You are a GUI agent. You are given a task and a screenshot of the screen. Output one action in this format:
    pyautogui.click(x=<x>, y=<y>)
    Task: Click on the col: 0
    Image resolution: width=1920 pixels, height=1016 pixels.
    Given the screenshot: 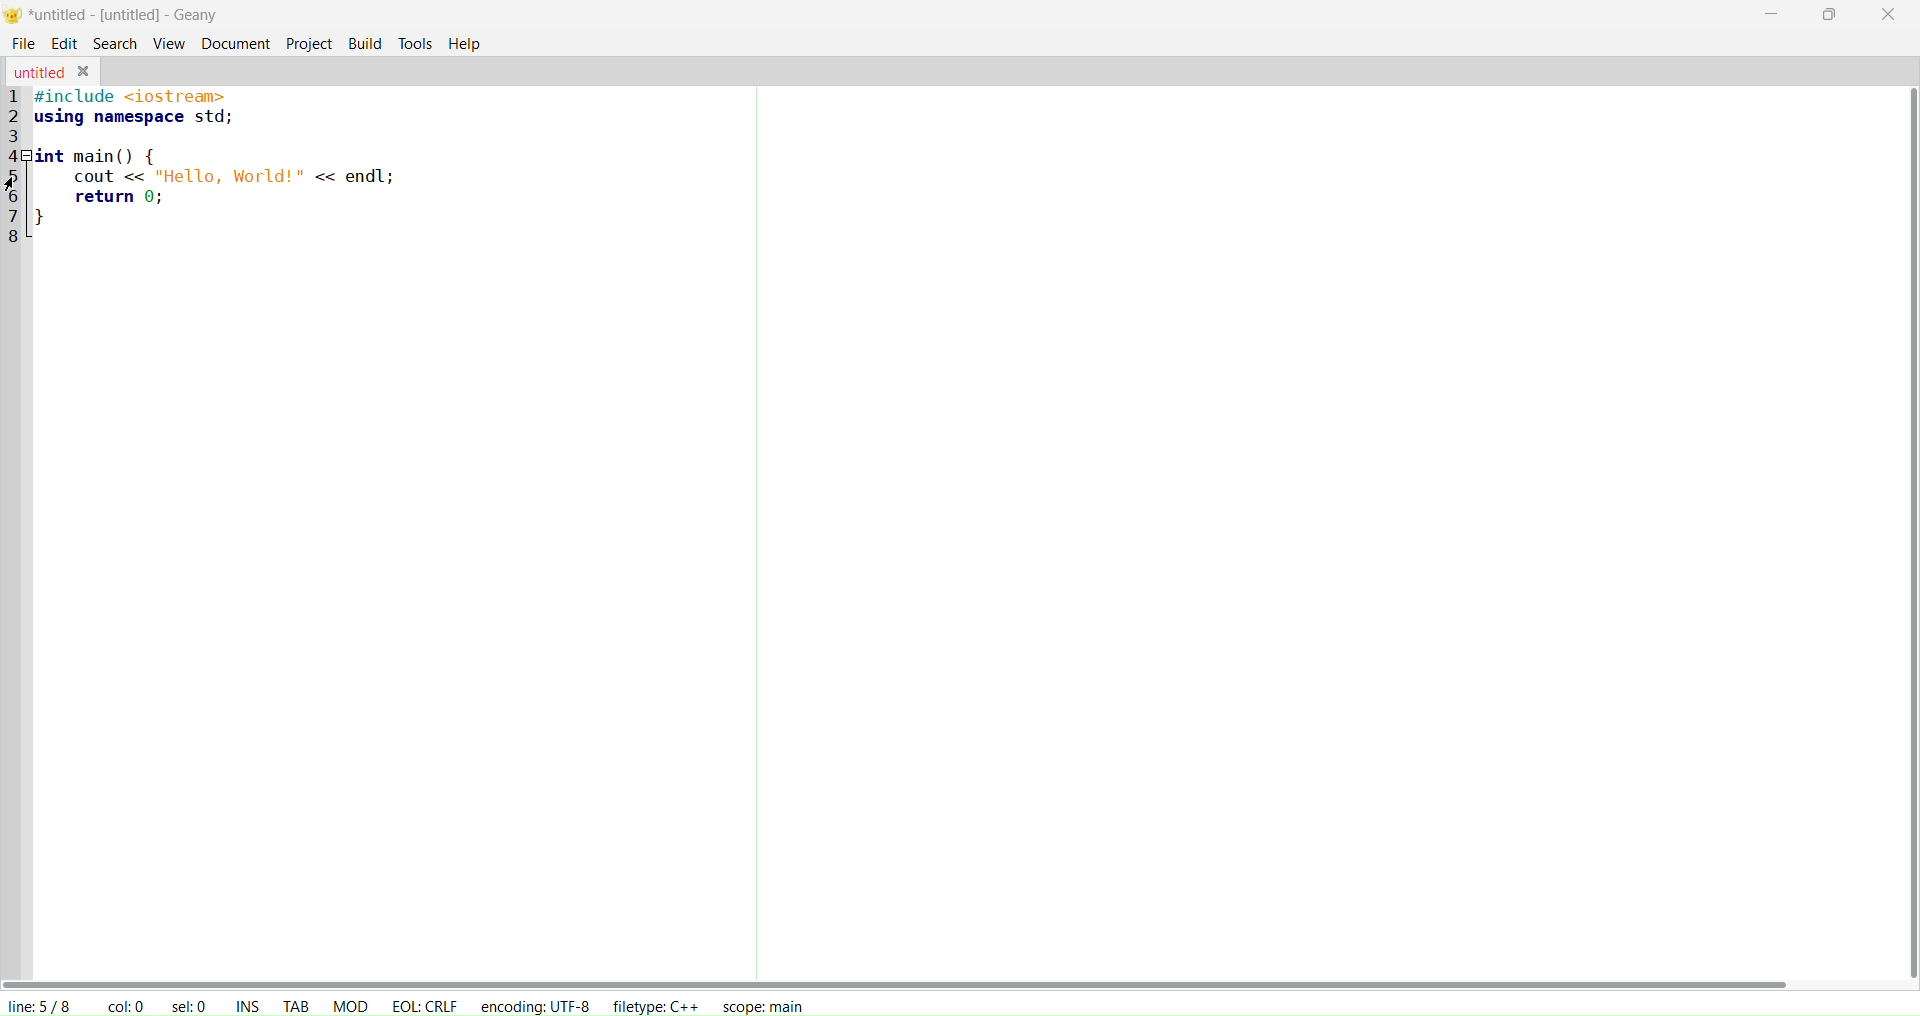 What is the action you would take?
    pyautogui.click(x=122, y=1005)
    